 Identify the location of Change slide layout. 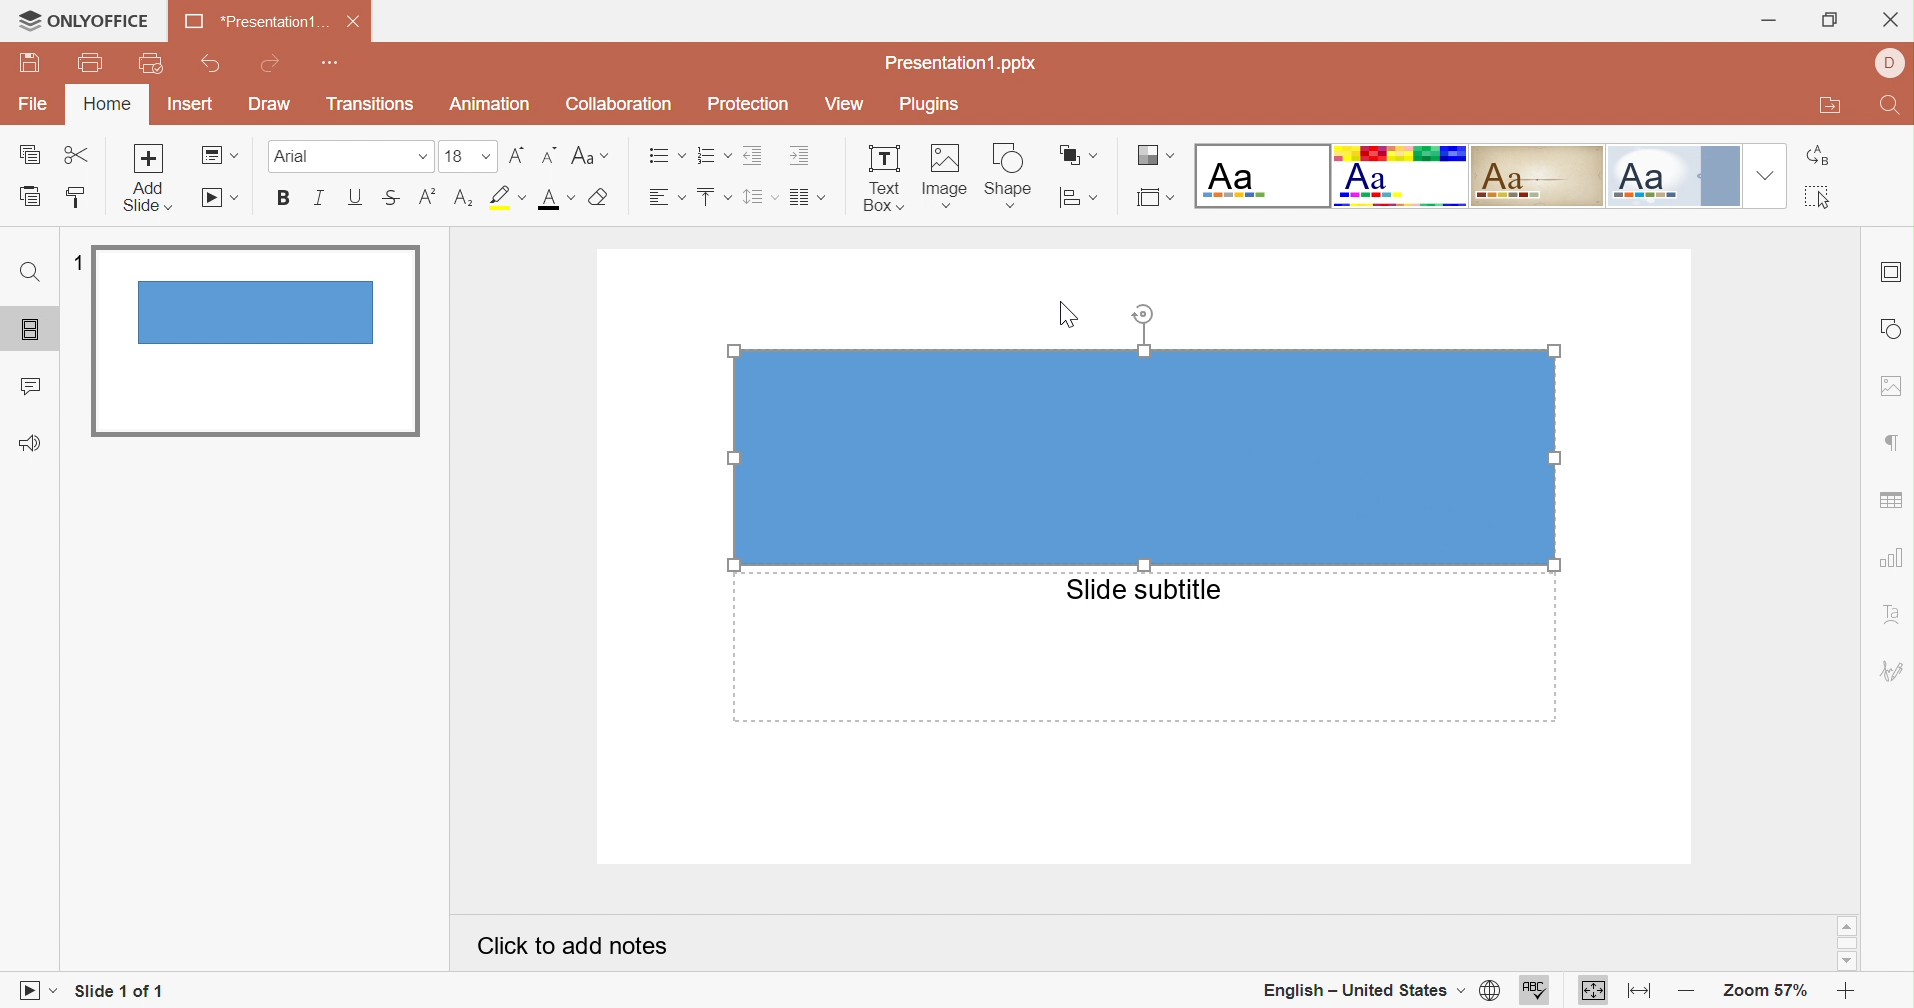
(220, 155).